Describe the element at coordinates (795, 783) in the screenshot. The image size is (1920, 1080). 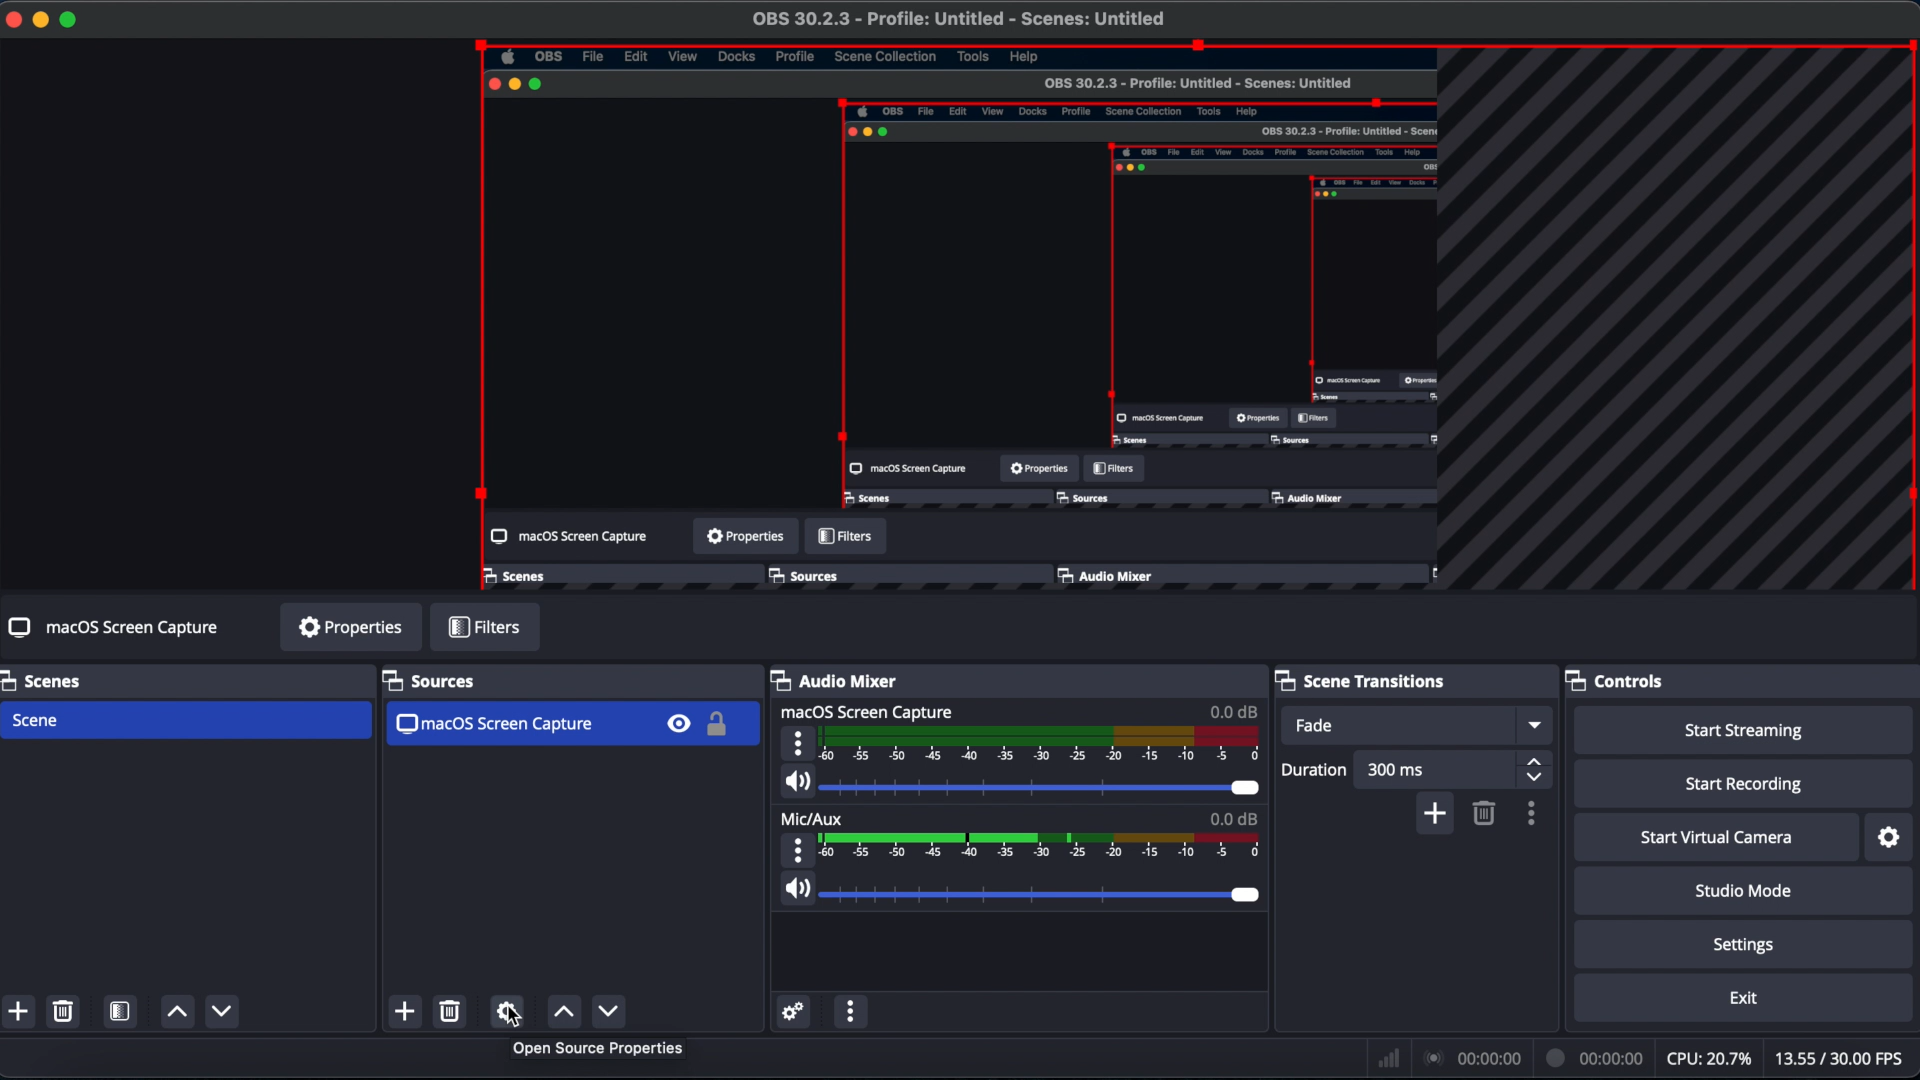
I see `audio icon` at that location.